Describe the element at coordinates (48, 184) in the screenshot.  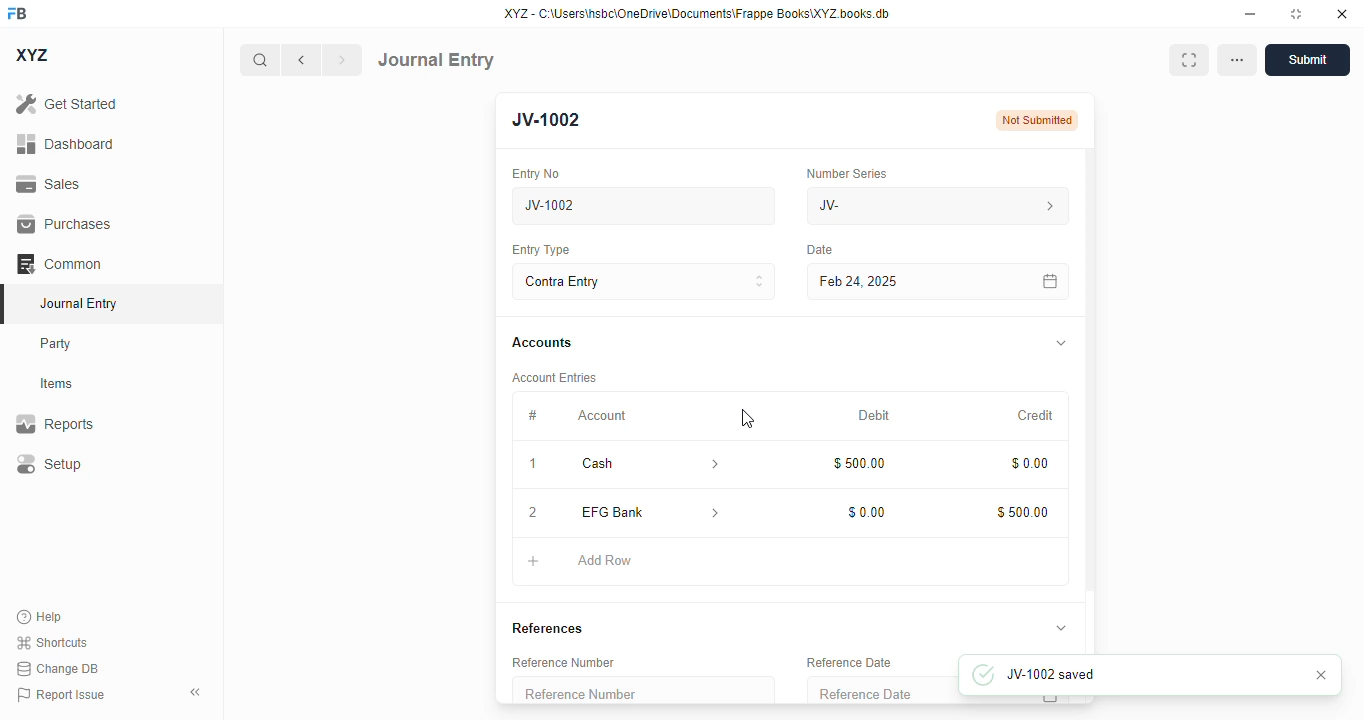
I see `sales` at that location.